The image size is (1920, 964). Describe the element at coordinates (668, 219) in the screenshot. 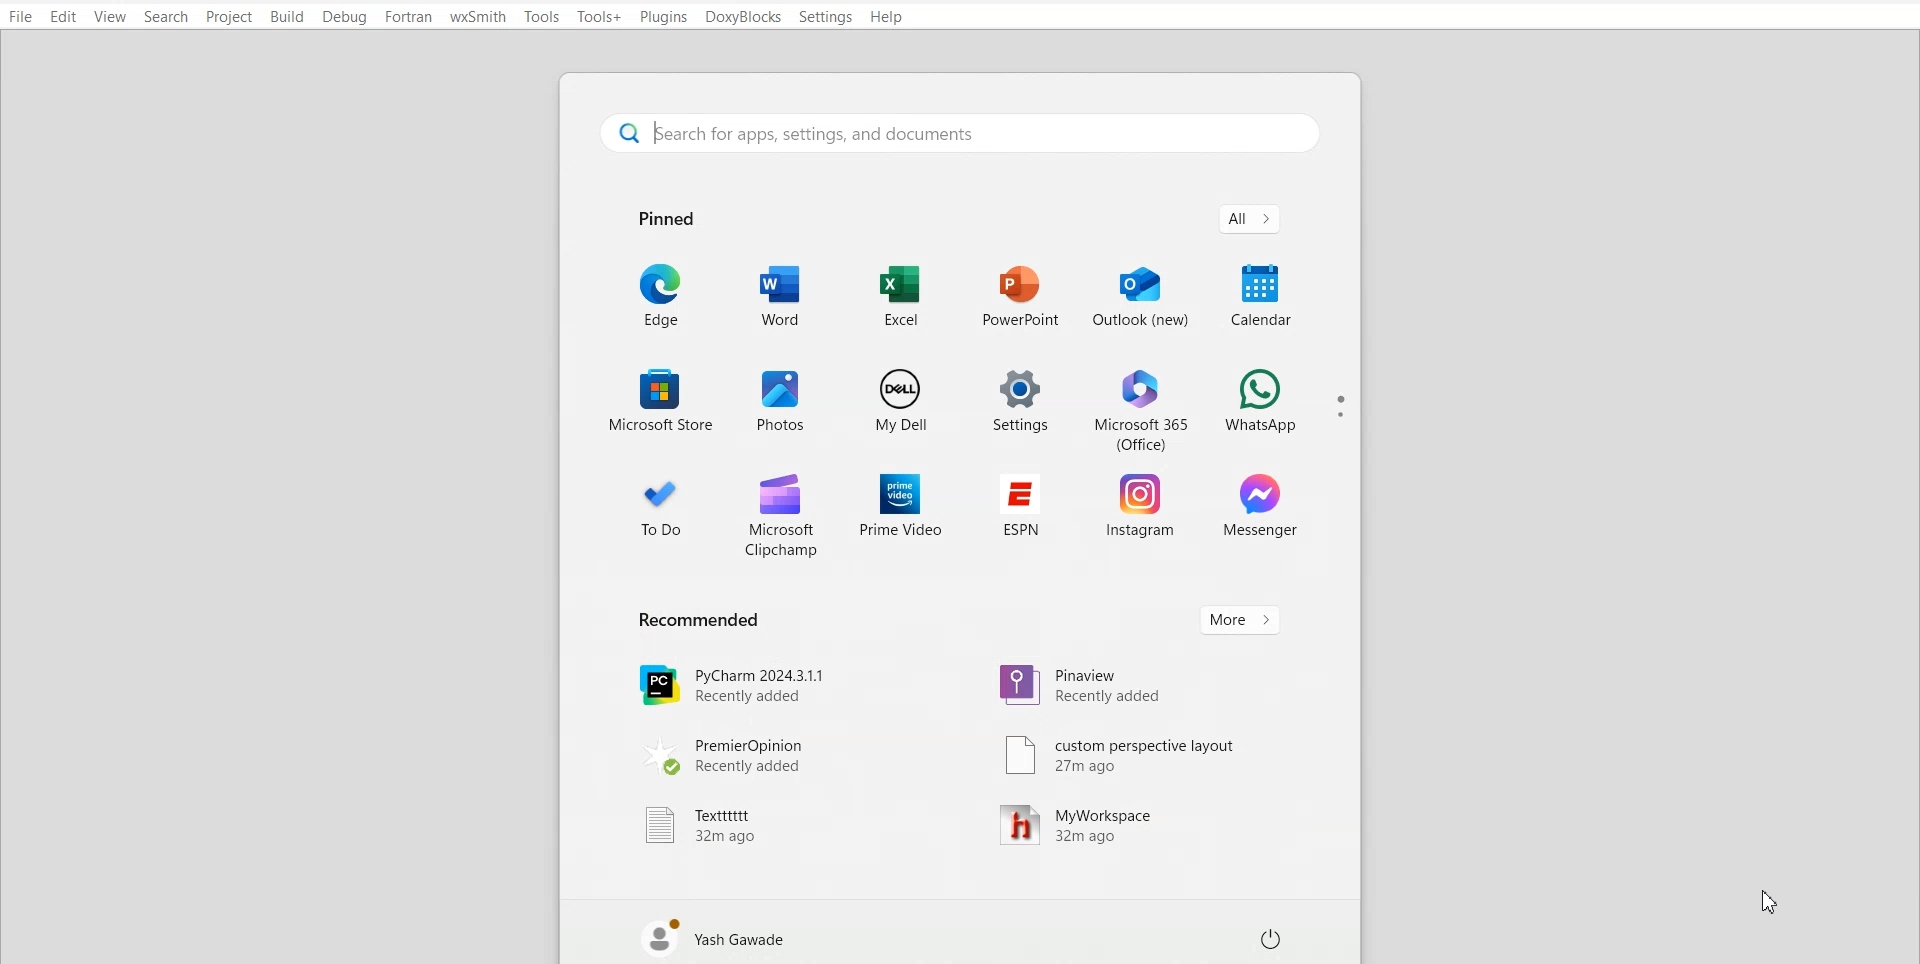

I see `Text` at that location.